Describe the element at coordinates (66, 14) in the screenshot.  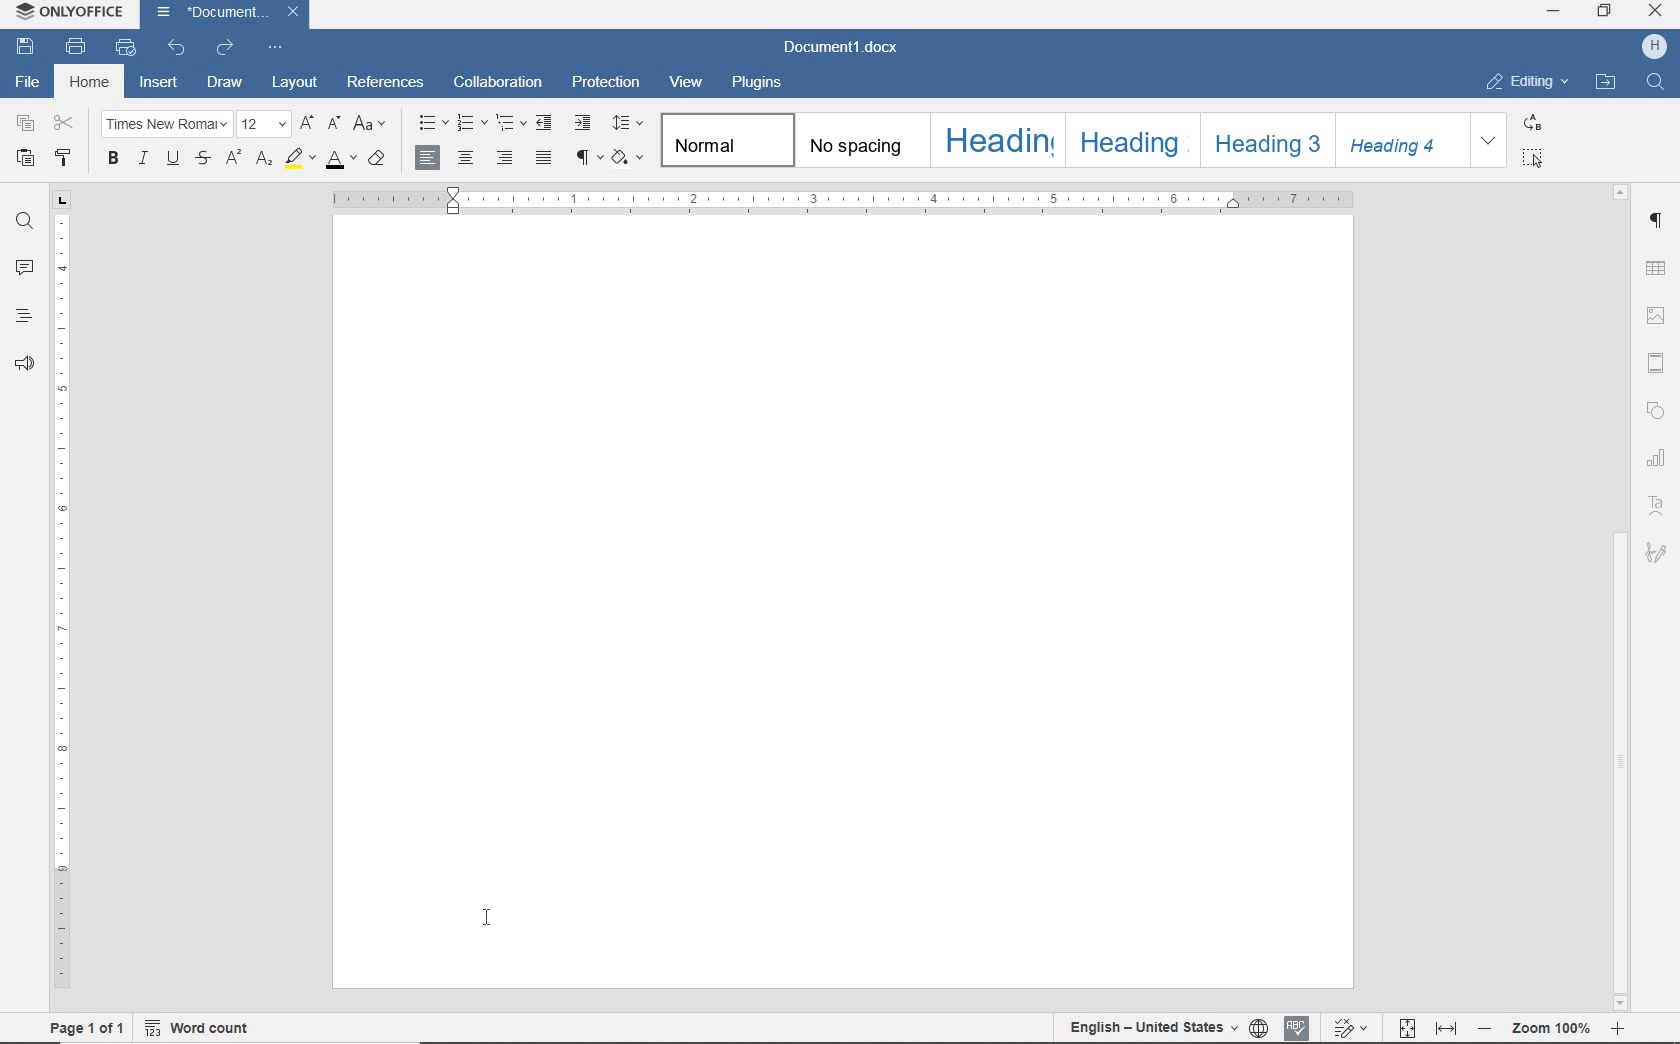
I see `ONLYOFFICE` at that location.